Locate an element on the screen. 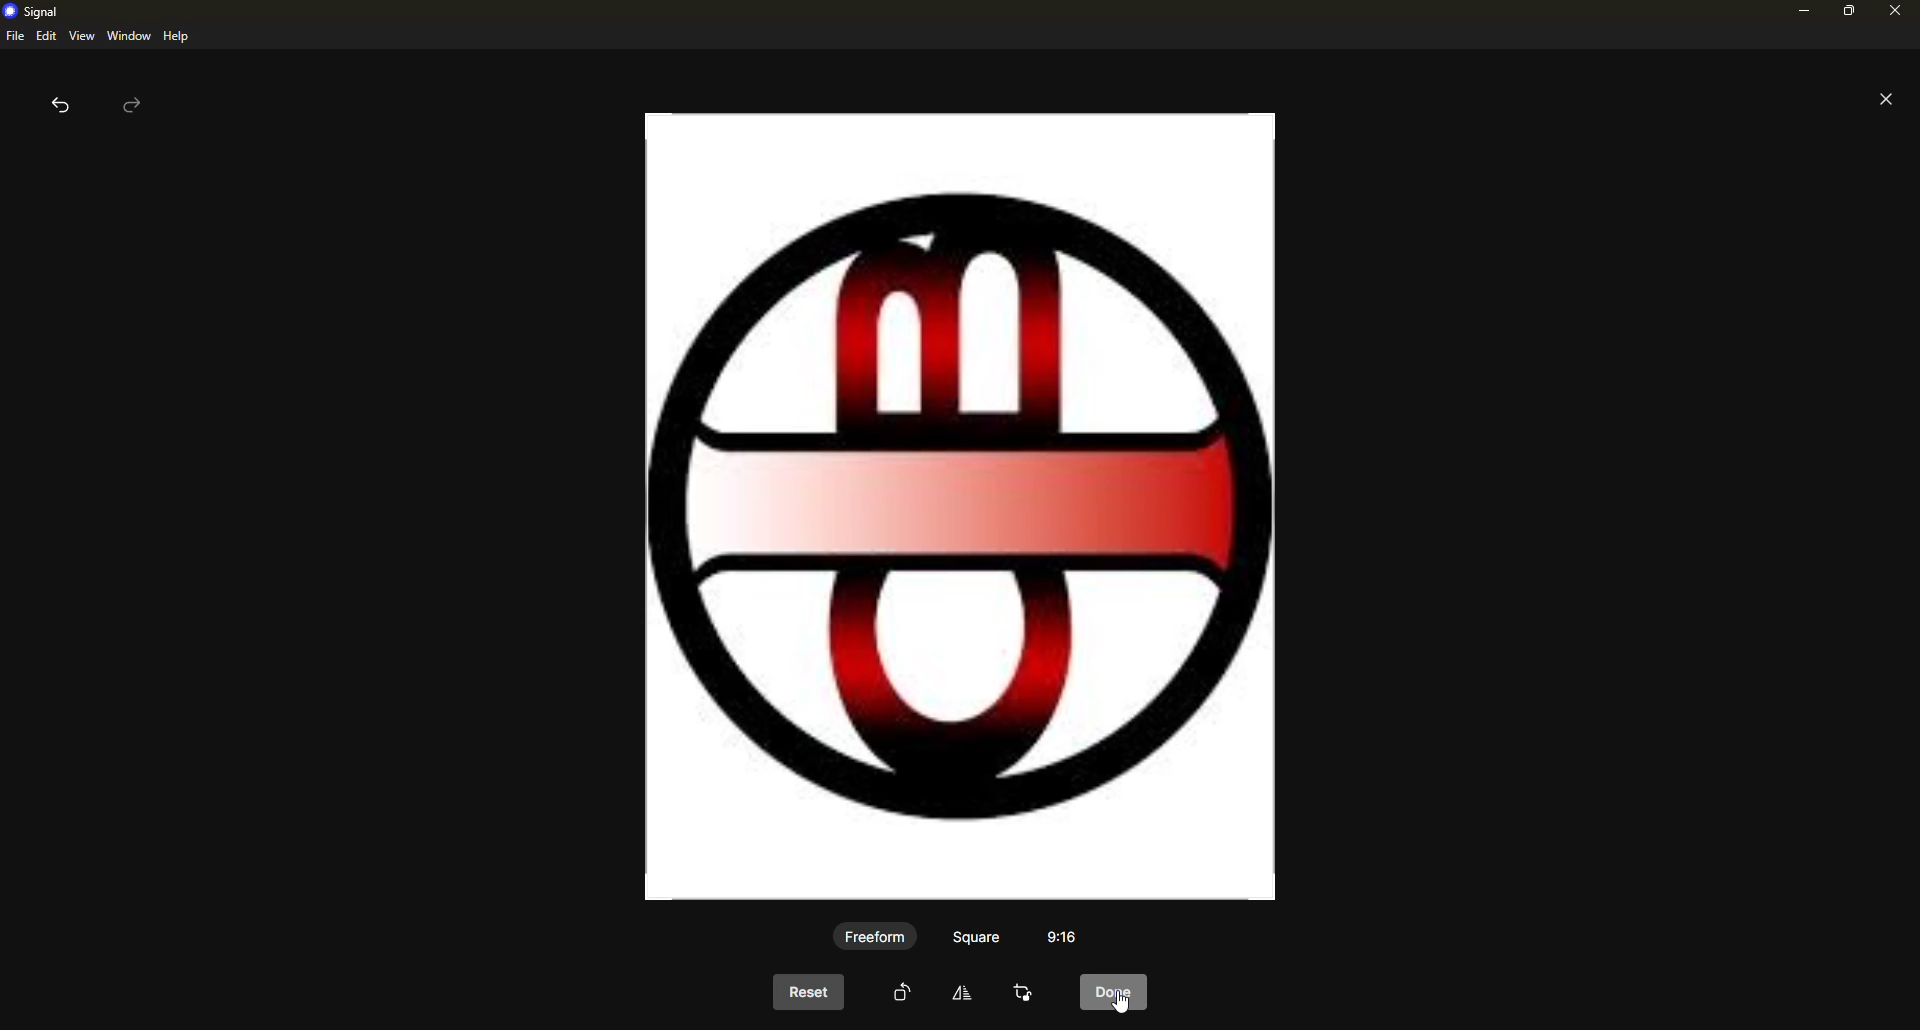  view is located at coordinates (82, 37).